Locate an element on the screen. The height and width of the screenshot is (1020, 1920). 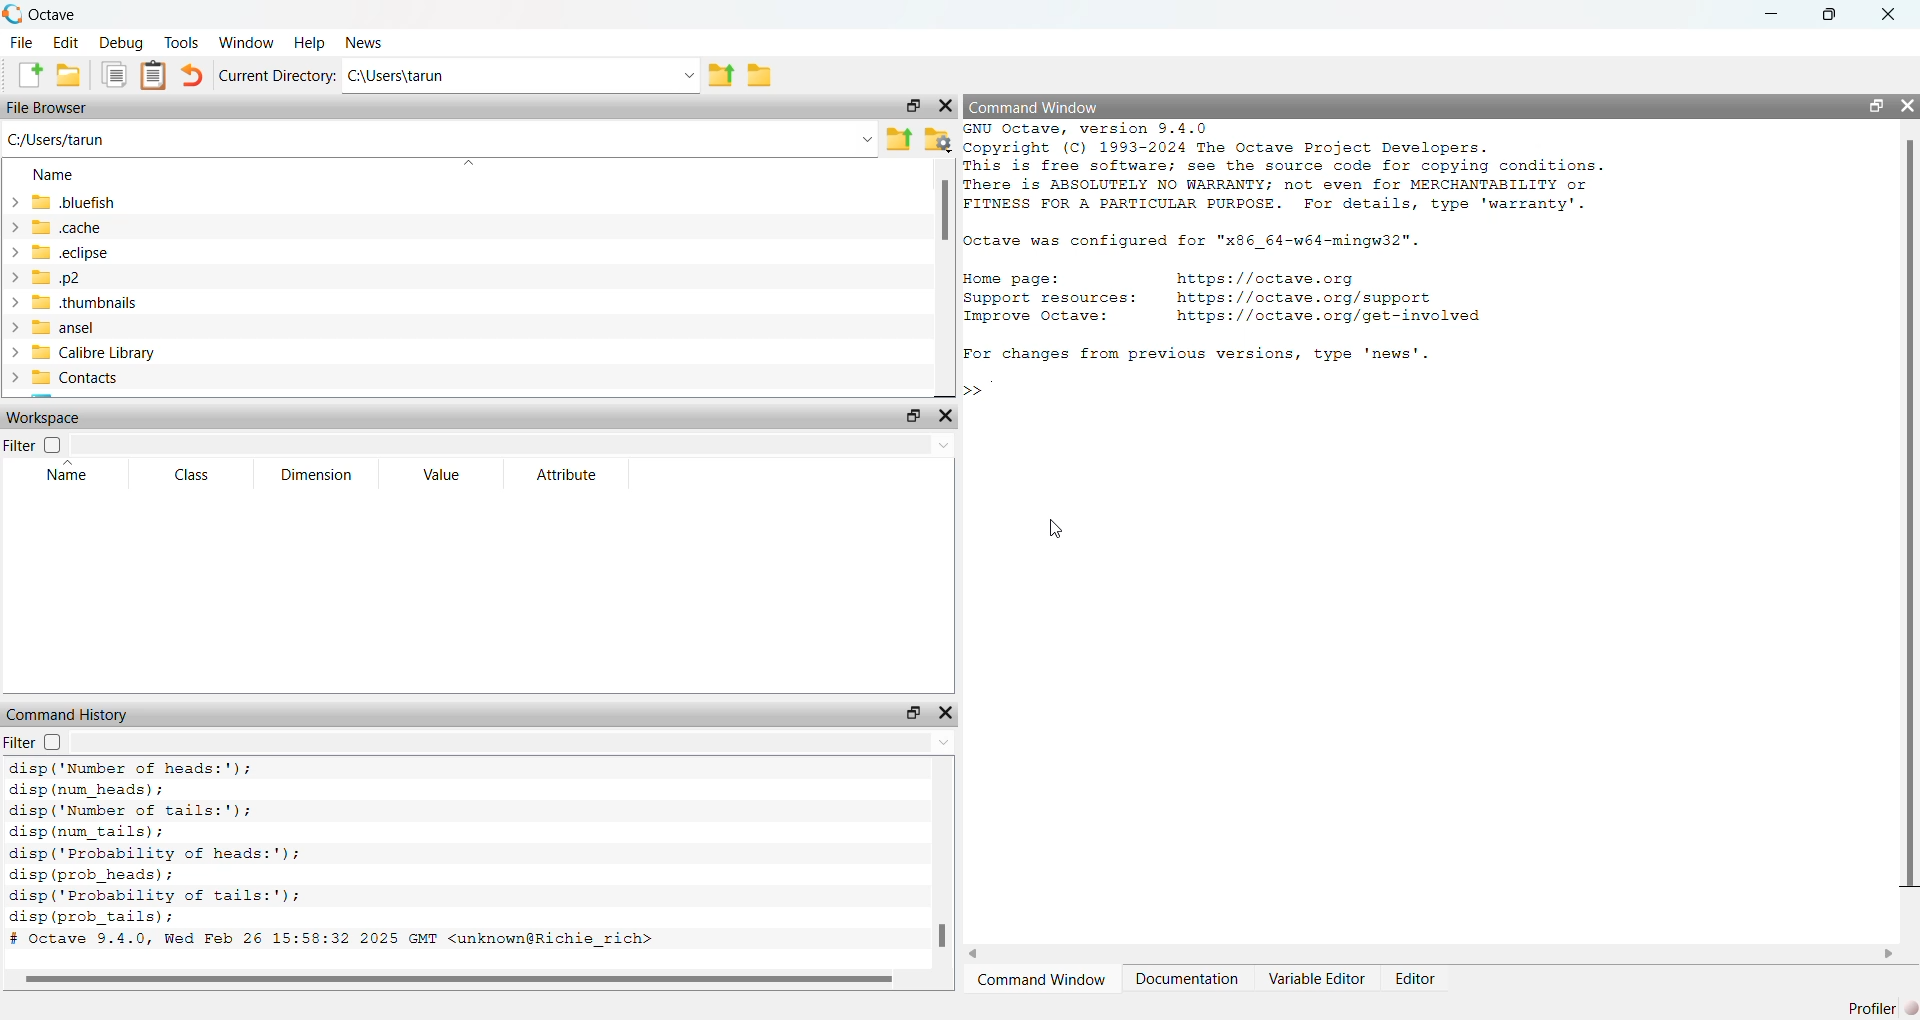
Editor is located at coordinates (1414, 979).